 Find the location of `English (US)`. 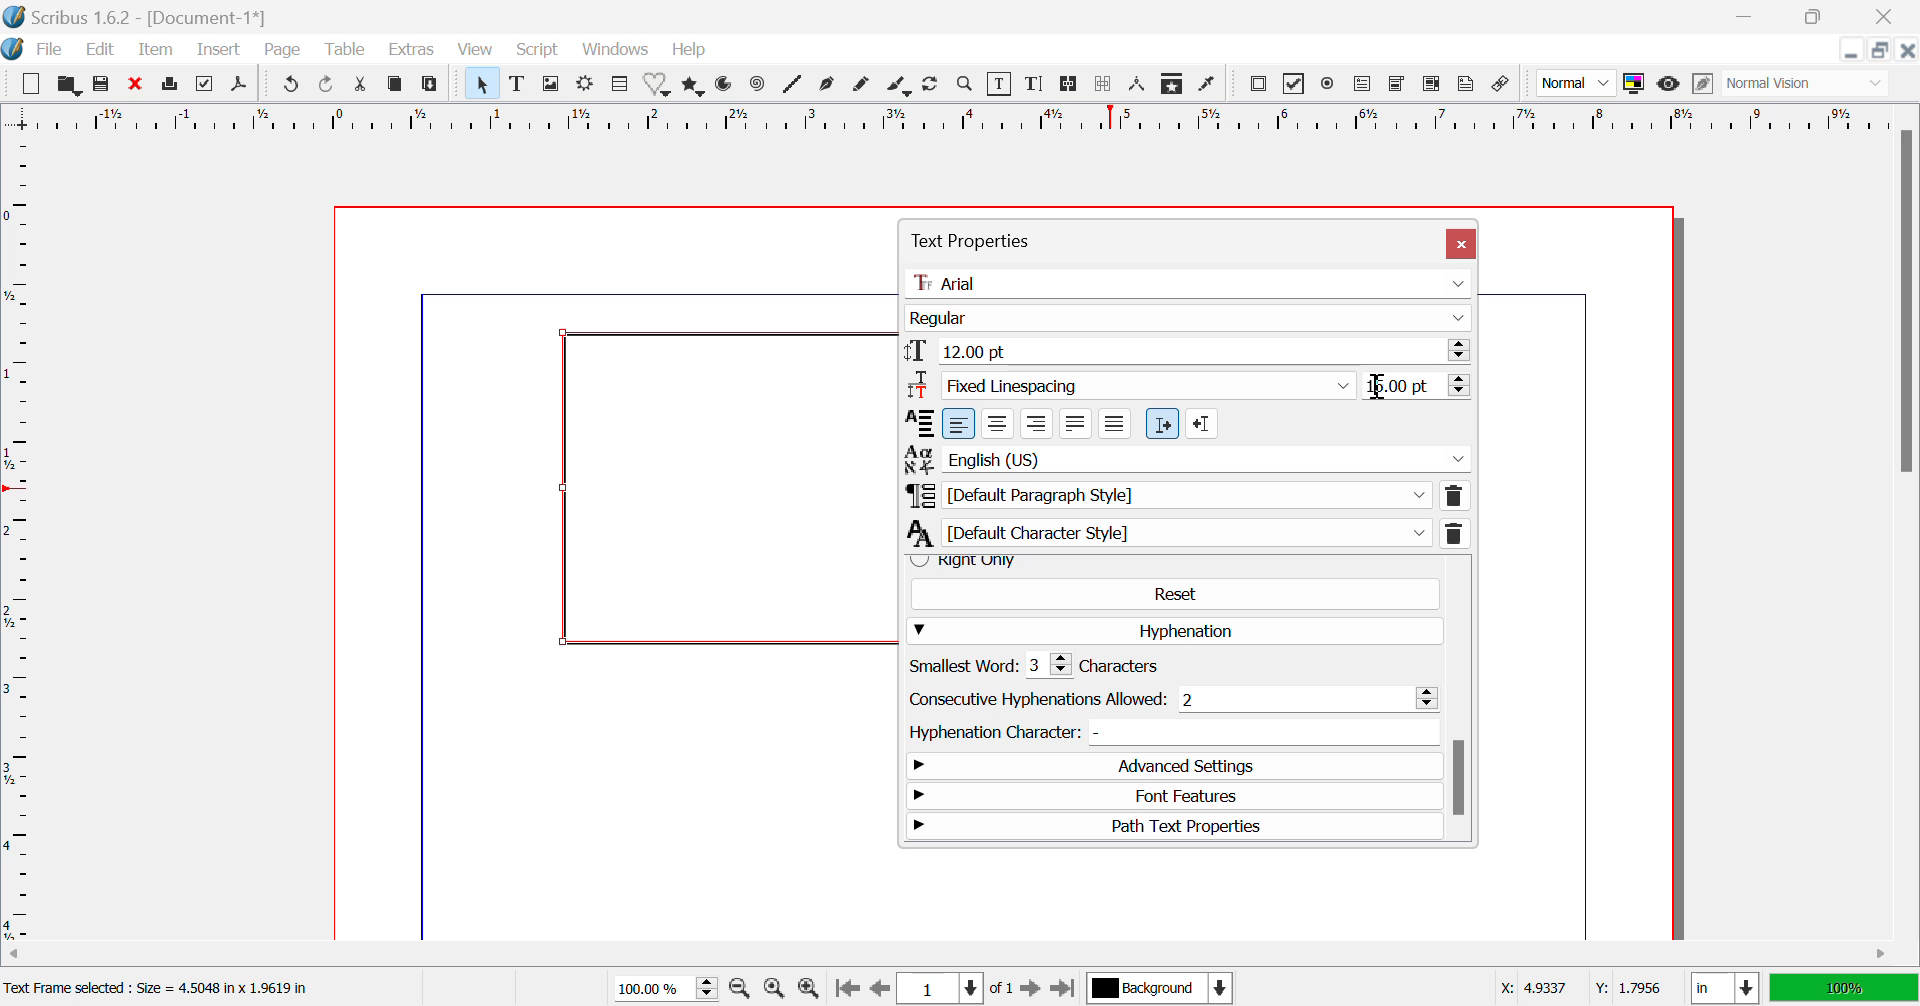

English (US) is located at coordinates (1187, 458).